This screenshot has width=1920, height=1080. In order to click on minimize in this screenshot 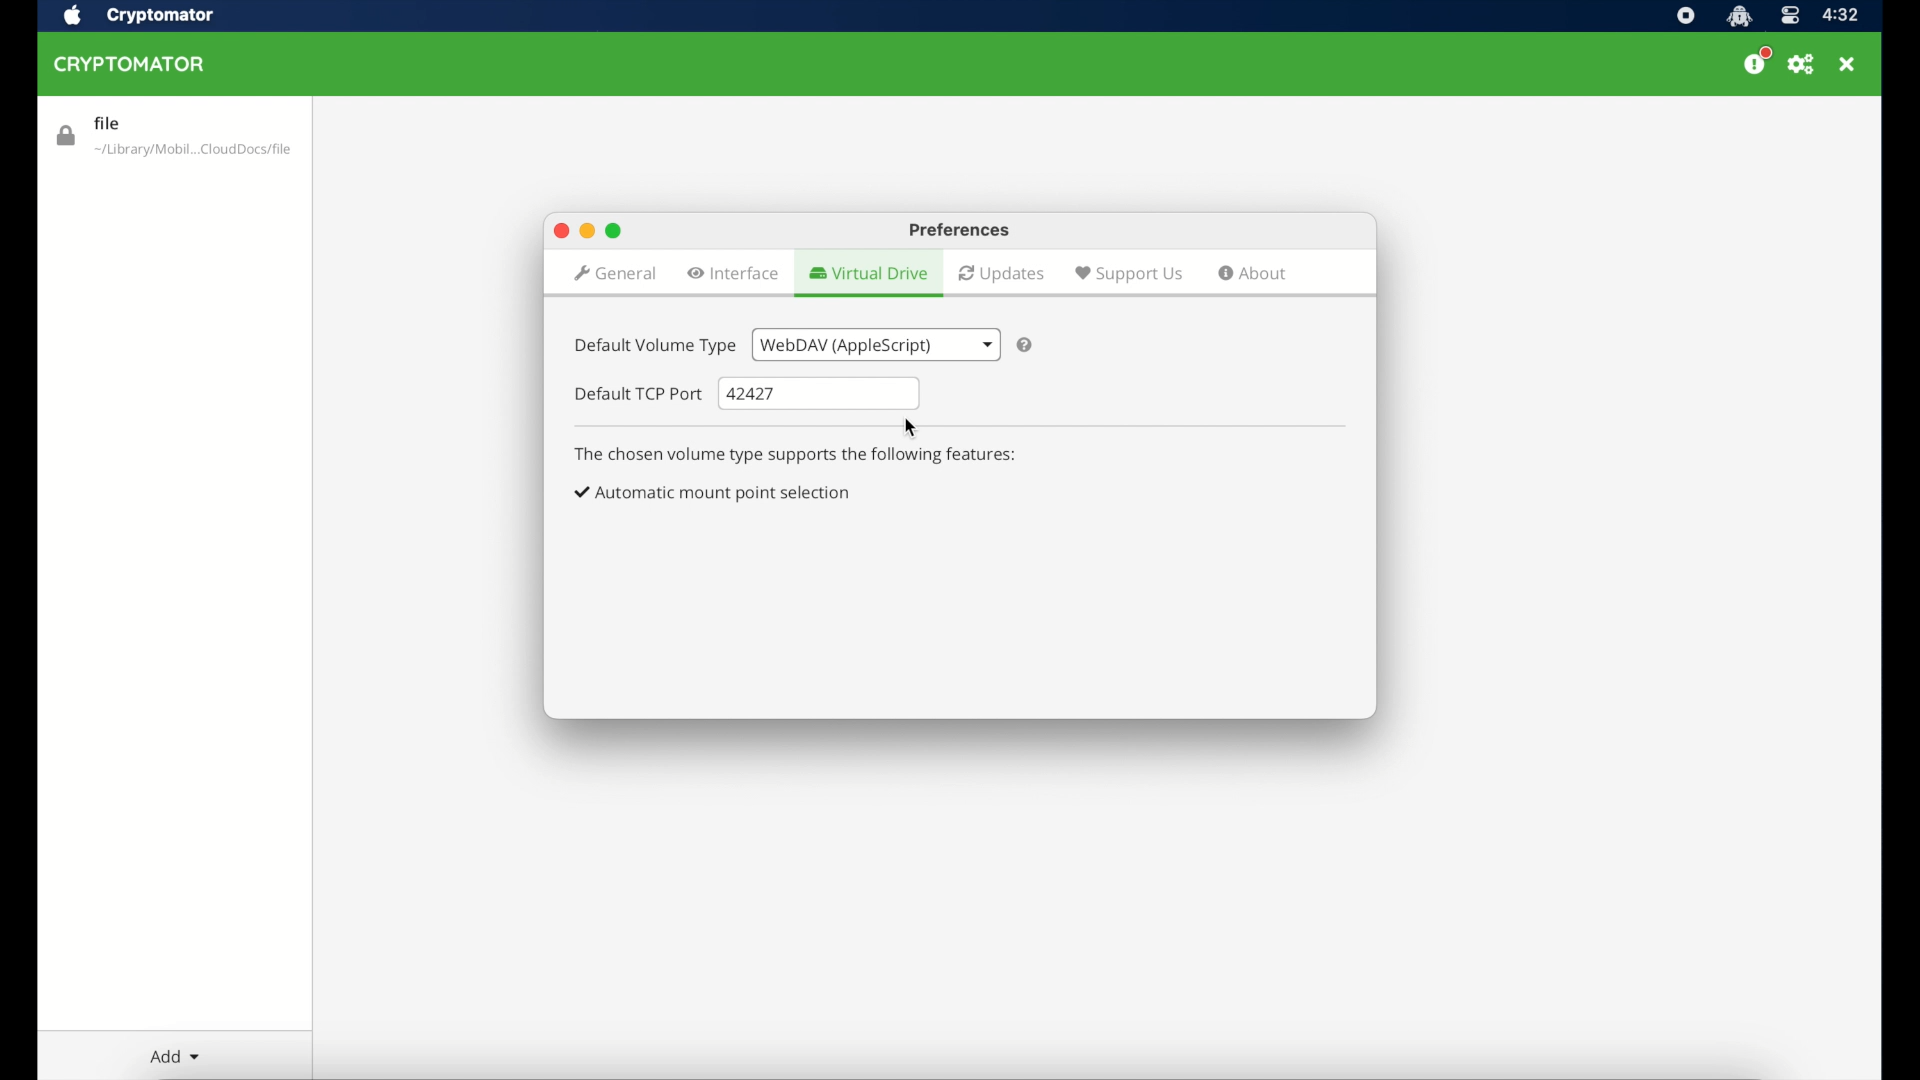, I will do `click(585, 231)`.